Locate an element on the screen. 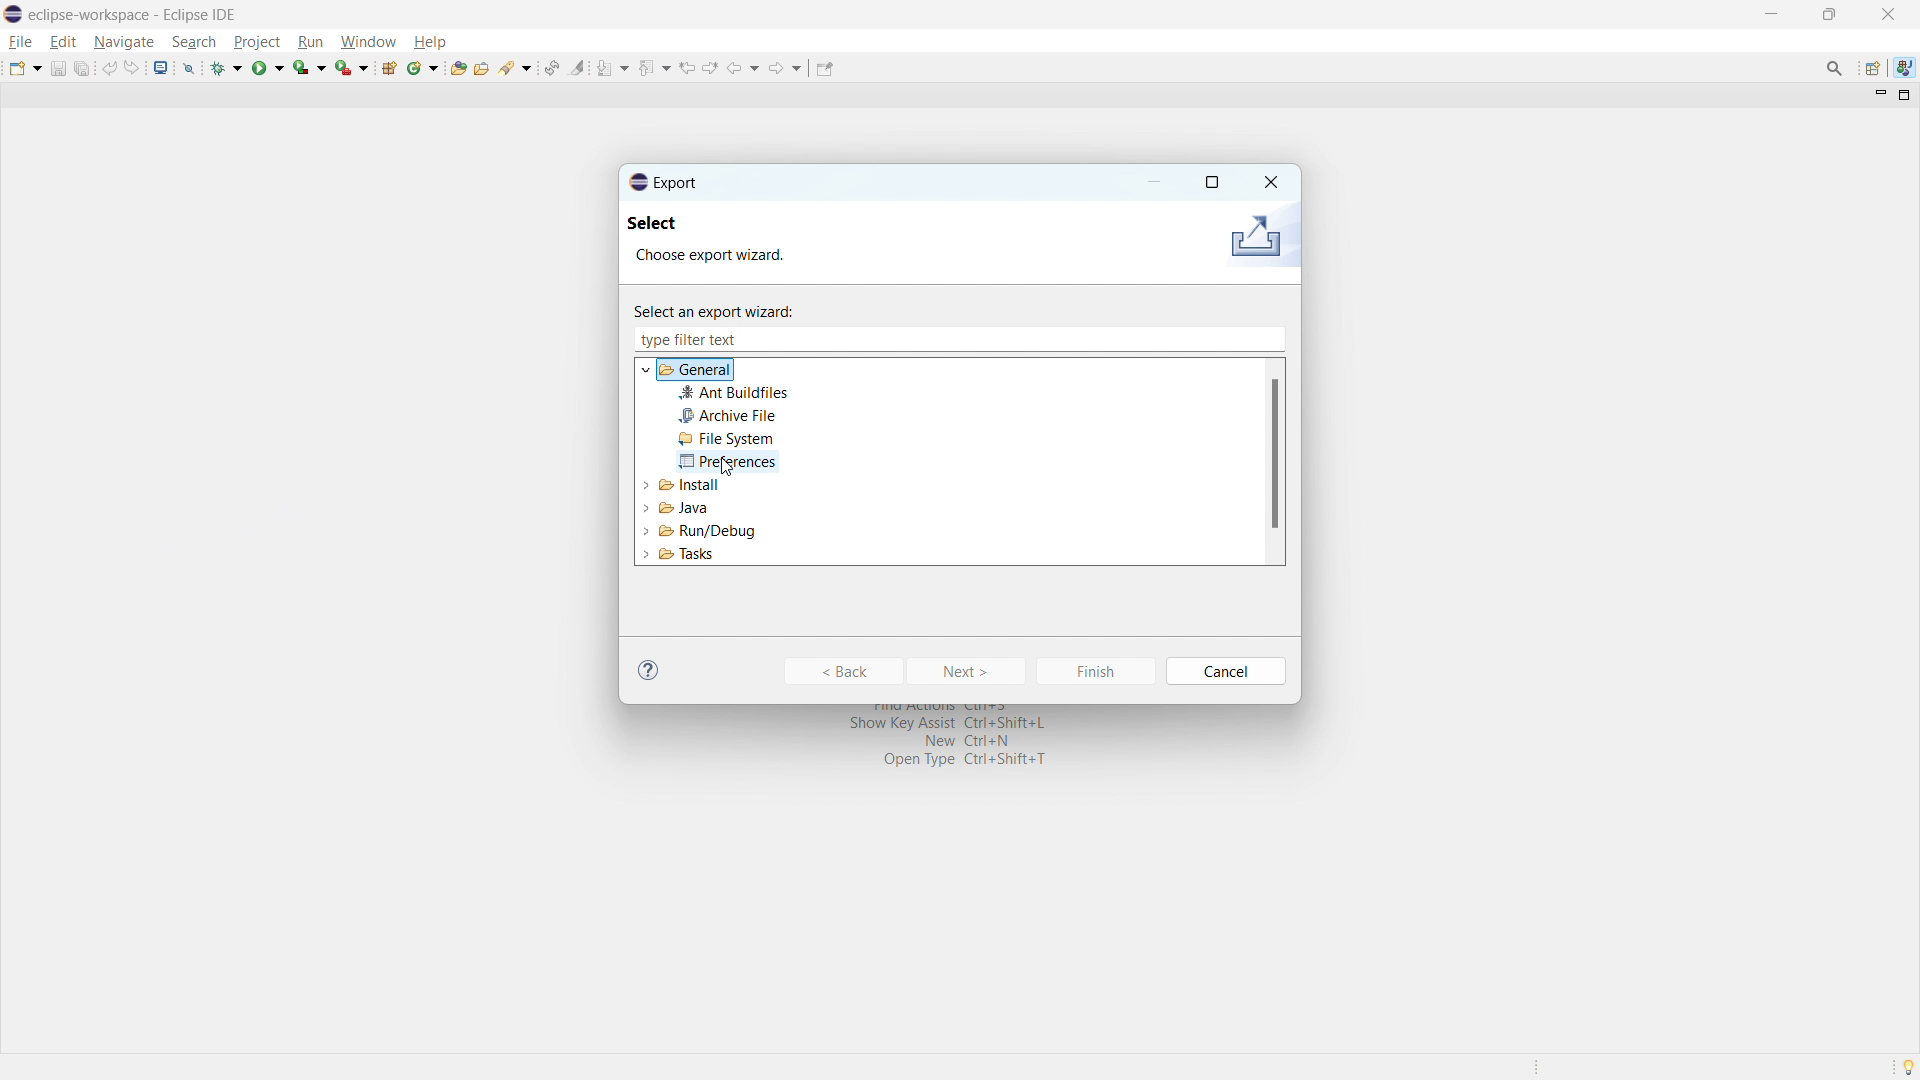 This screenshot has height=1080, width=1920. general is located at coordinates (698, 370).